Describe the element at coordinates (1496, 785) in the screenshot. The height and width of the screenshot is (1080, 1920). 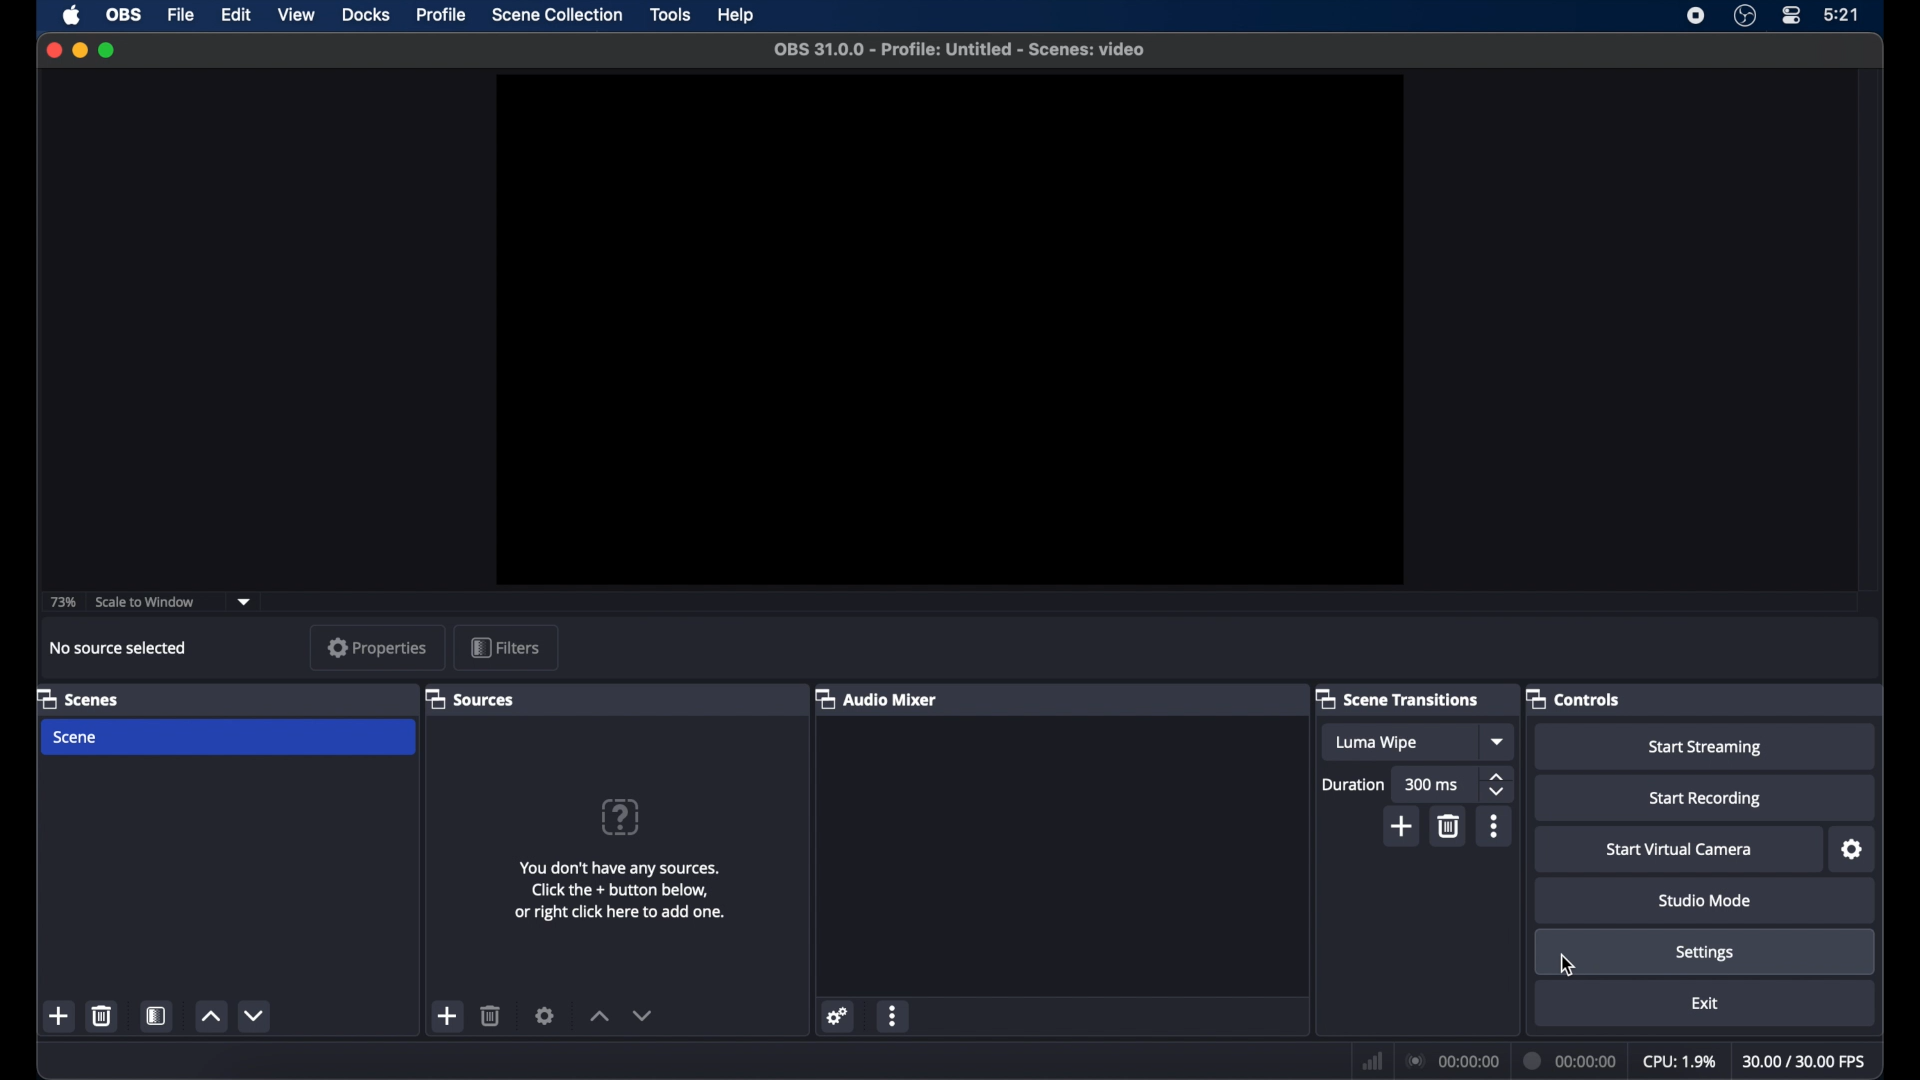
I see `stepper buttons` at that location.